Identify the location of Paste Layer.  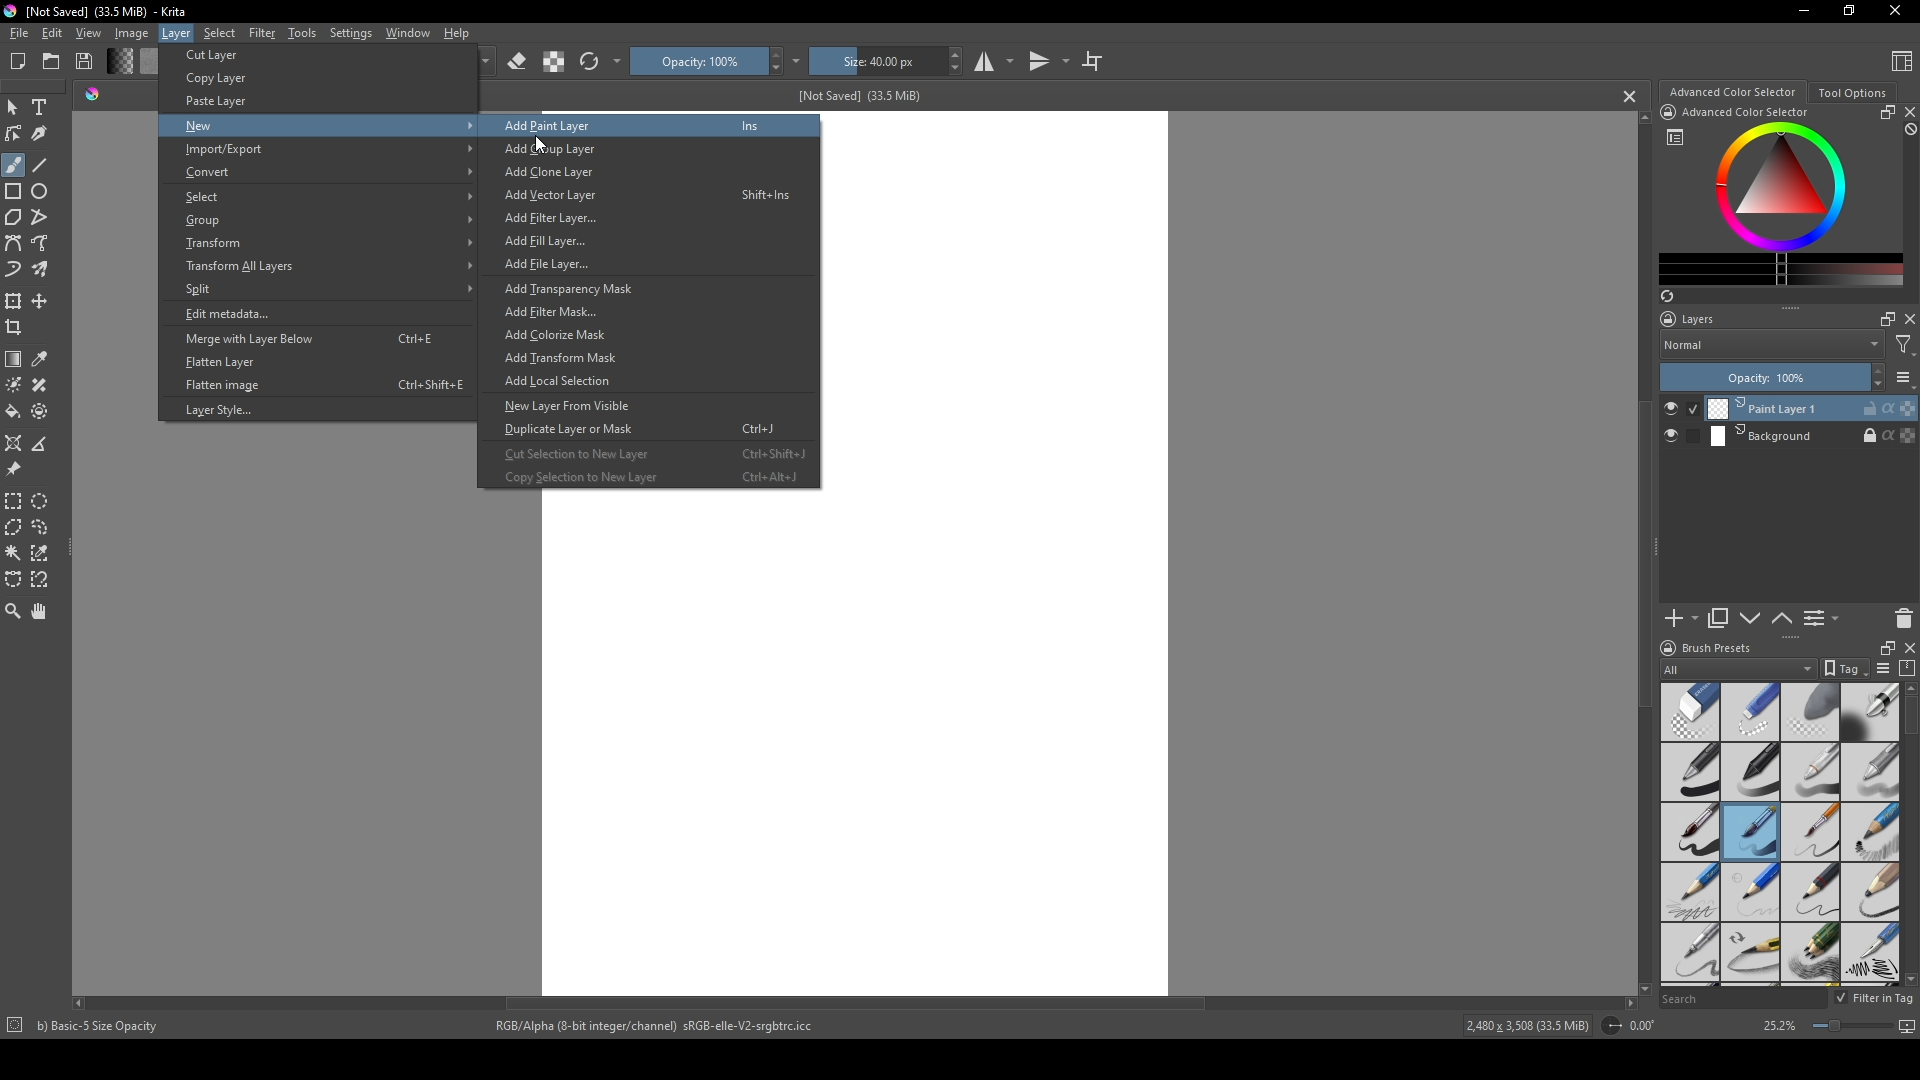
(225, 101).